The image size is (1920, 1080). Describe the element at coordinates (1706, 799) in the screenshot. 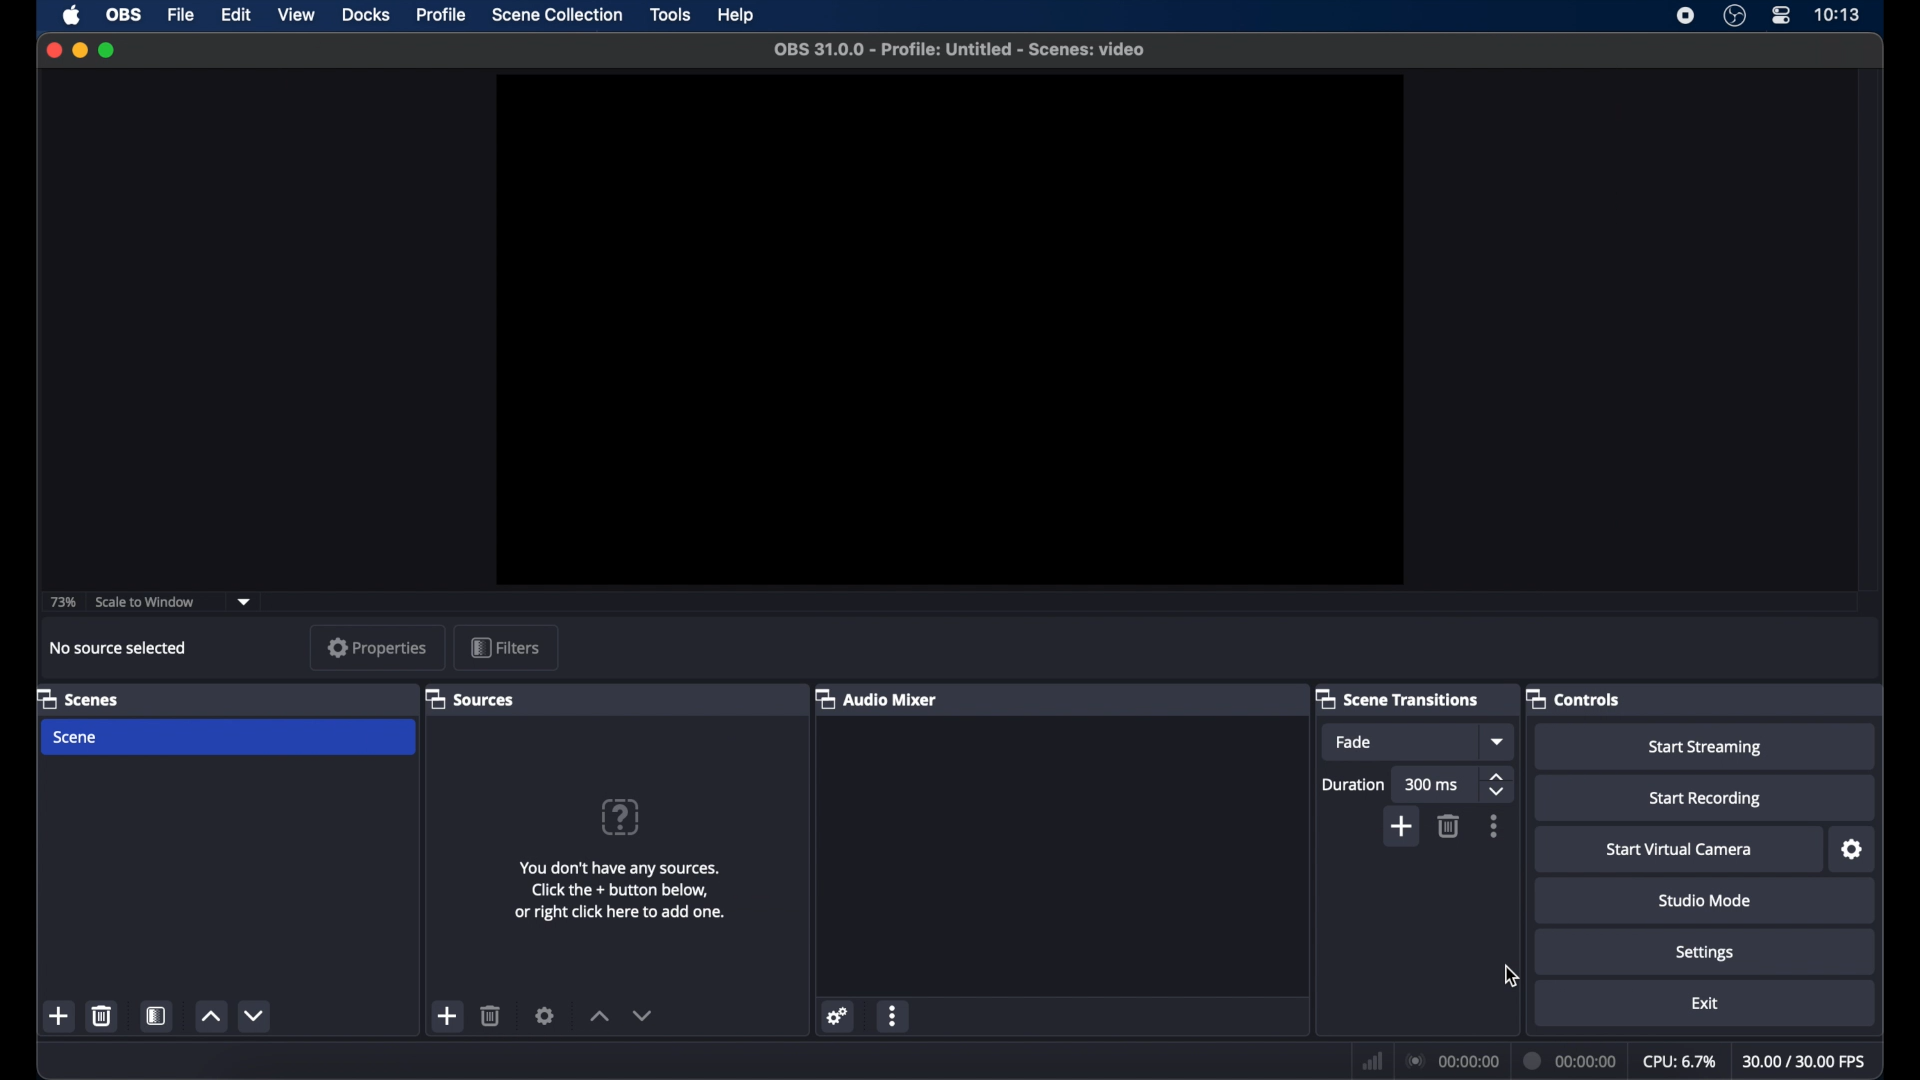

I see `start recording` at that location.